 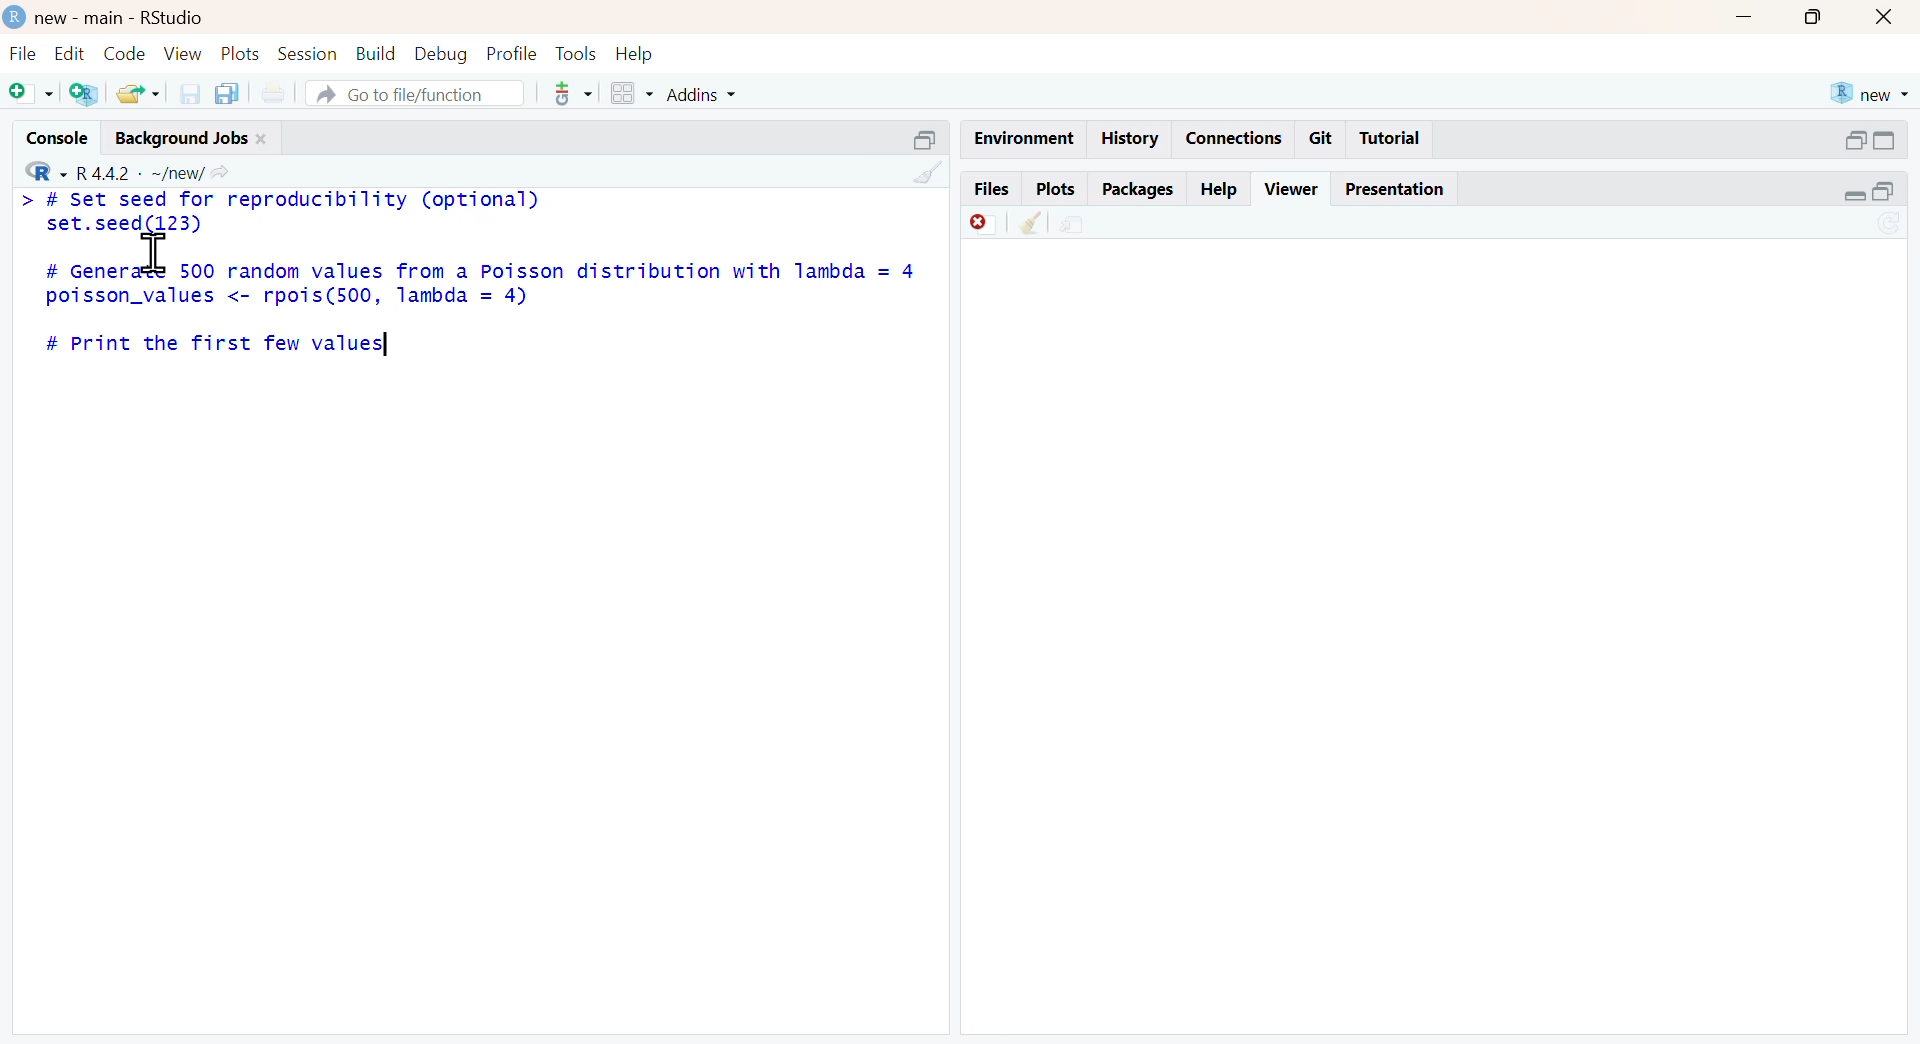 What do you see at coordinates (156, 253) in the screenshot?
I see `cursor` at bounding box center [156, 253].